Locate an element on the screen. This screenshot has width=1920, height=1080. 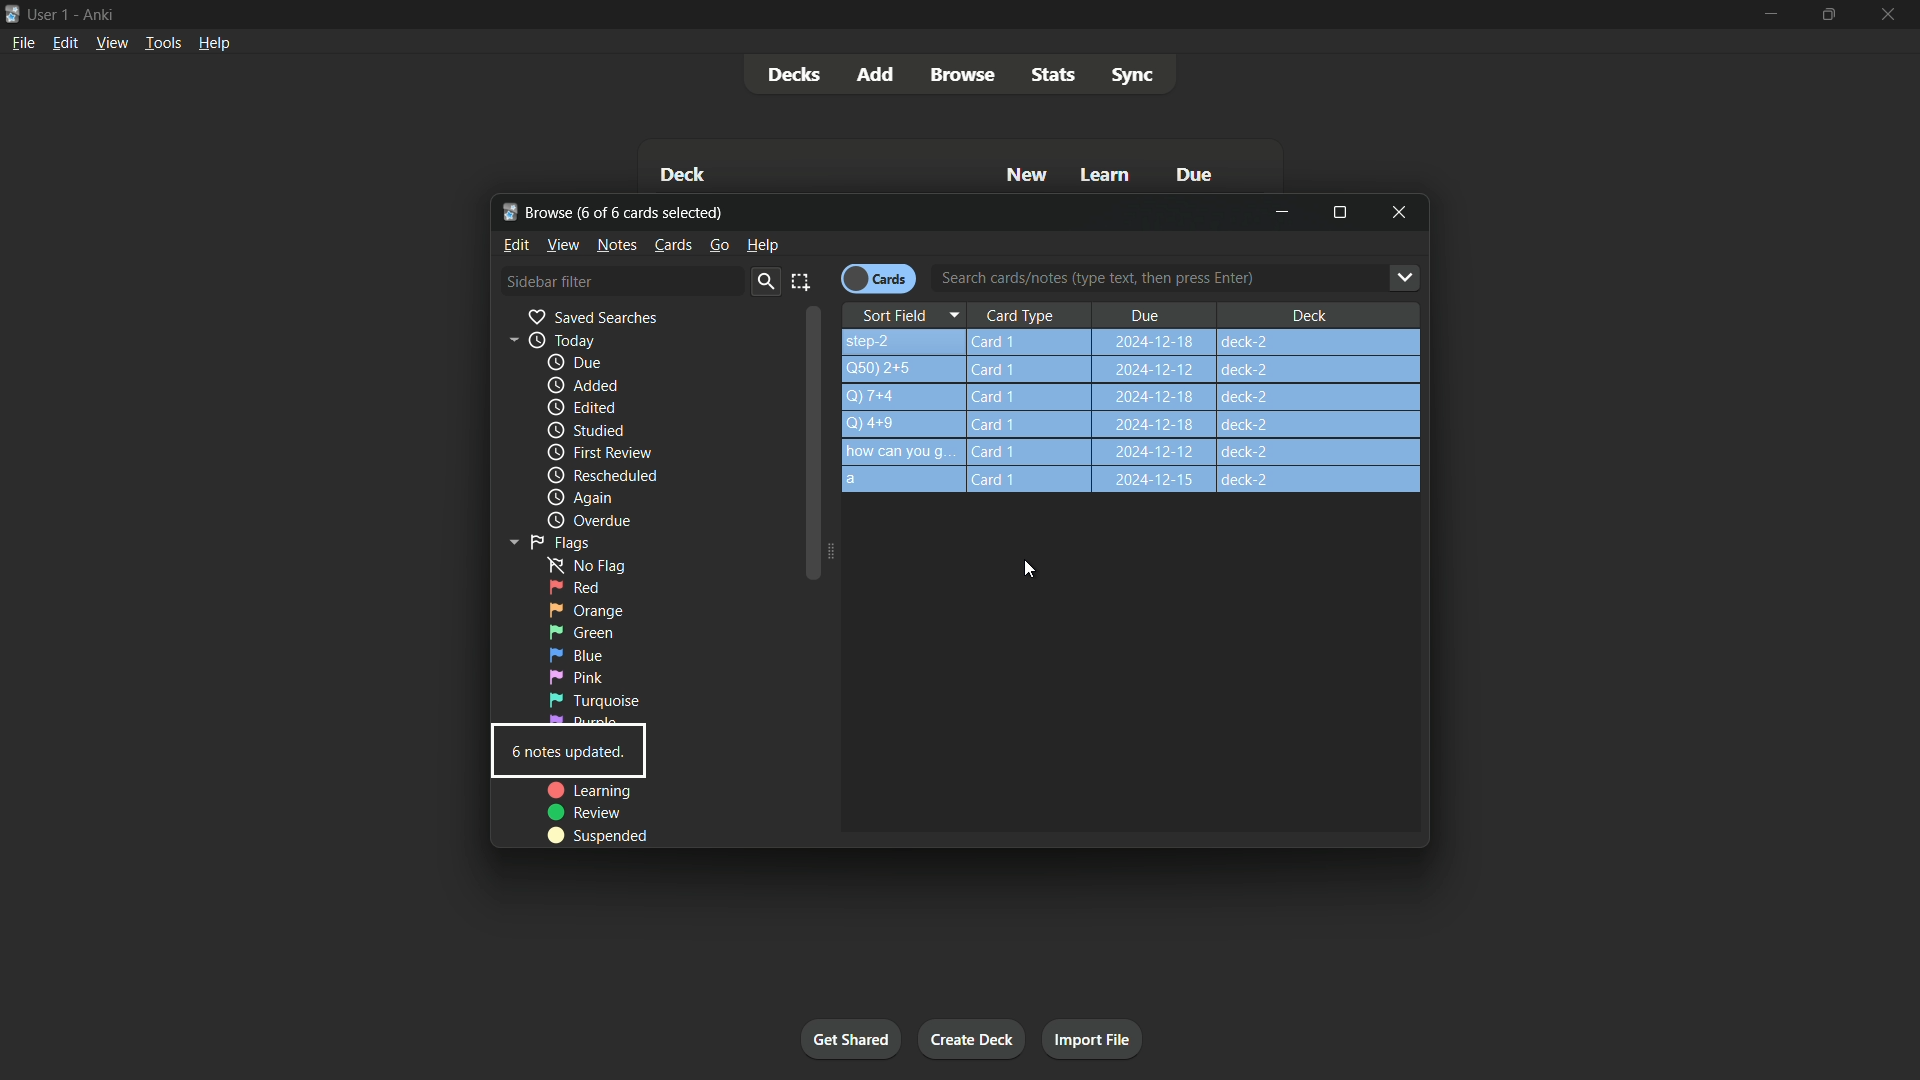
Deck is located at coordinates (685, 174).